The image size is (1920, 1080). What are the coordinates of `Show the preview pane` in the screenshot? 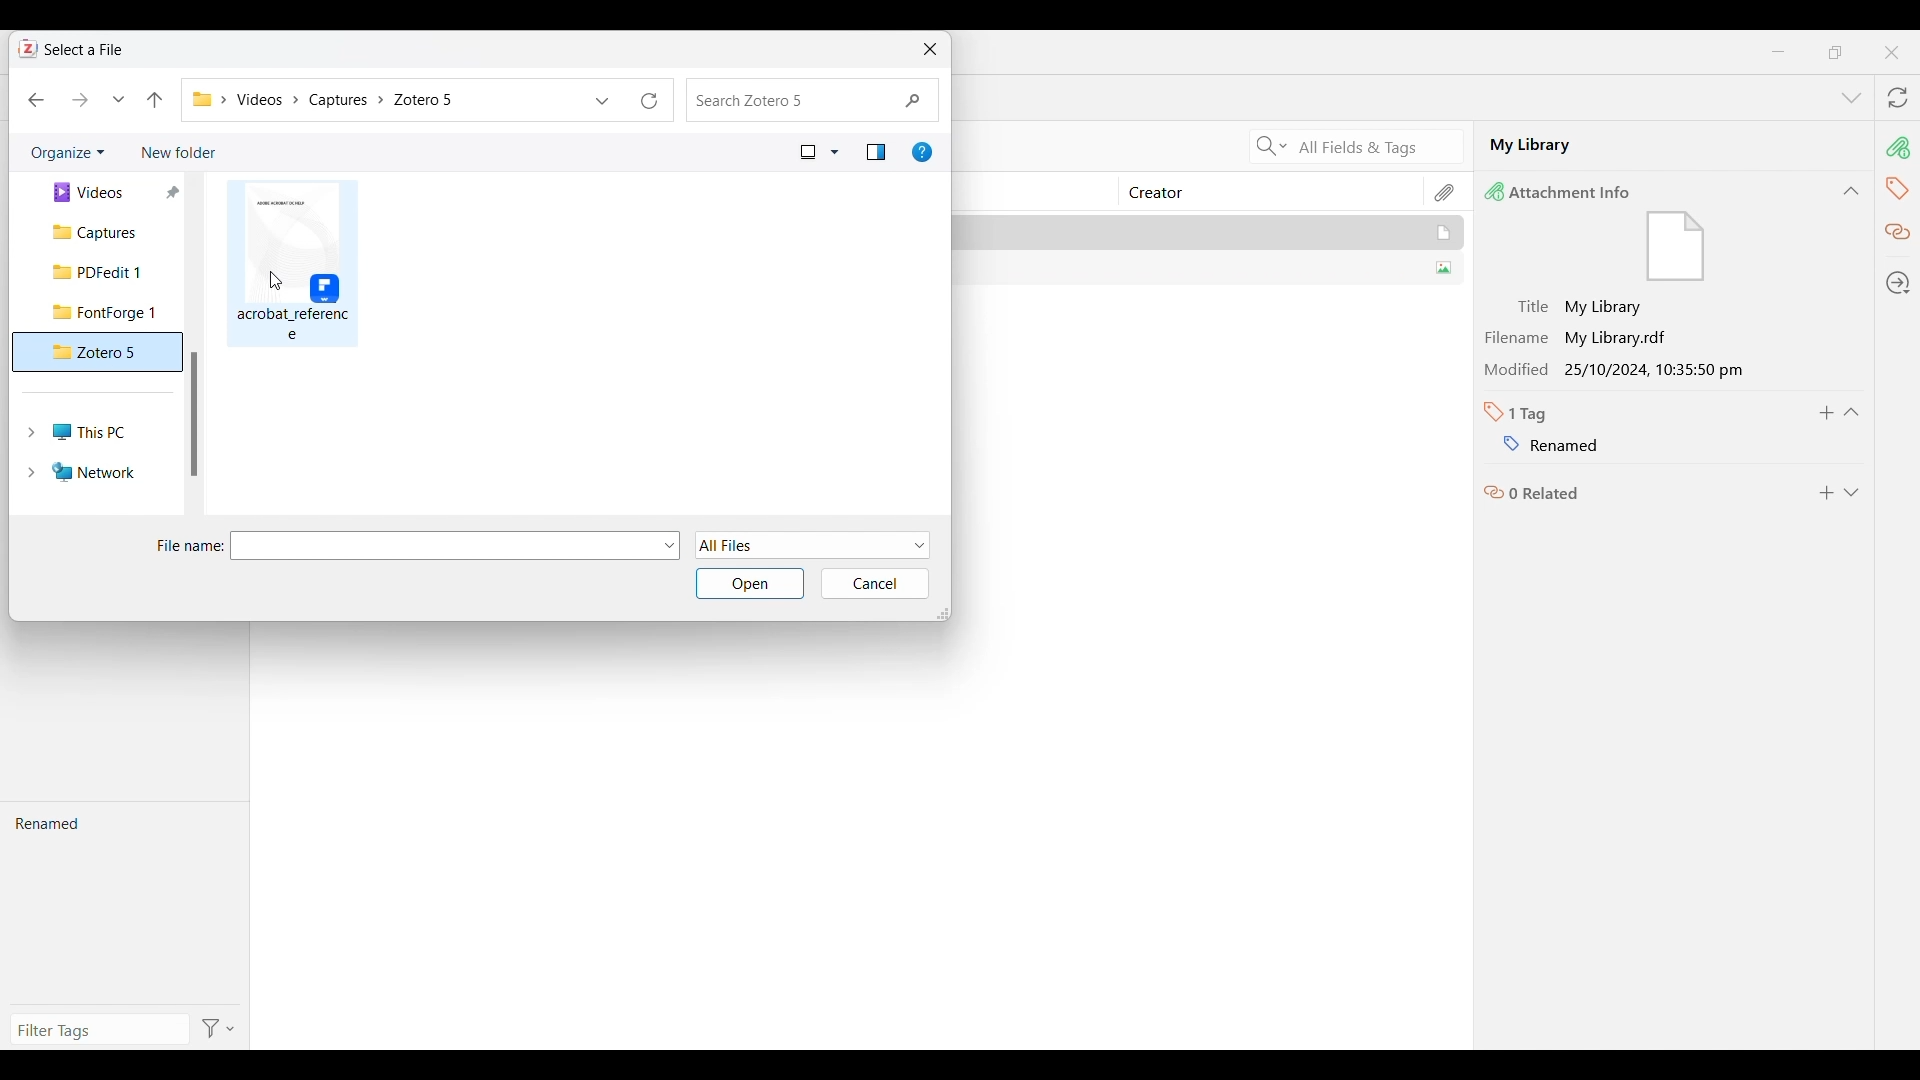 It's located at (876, 152).